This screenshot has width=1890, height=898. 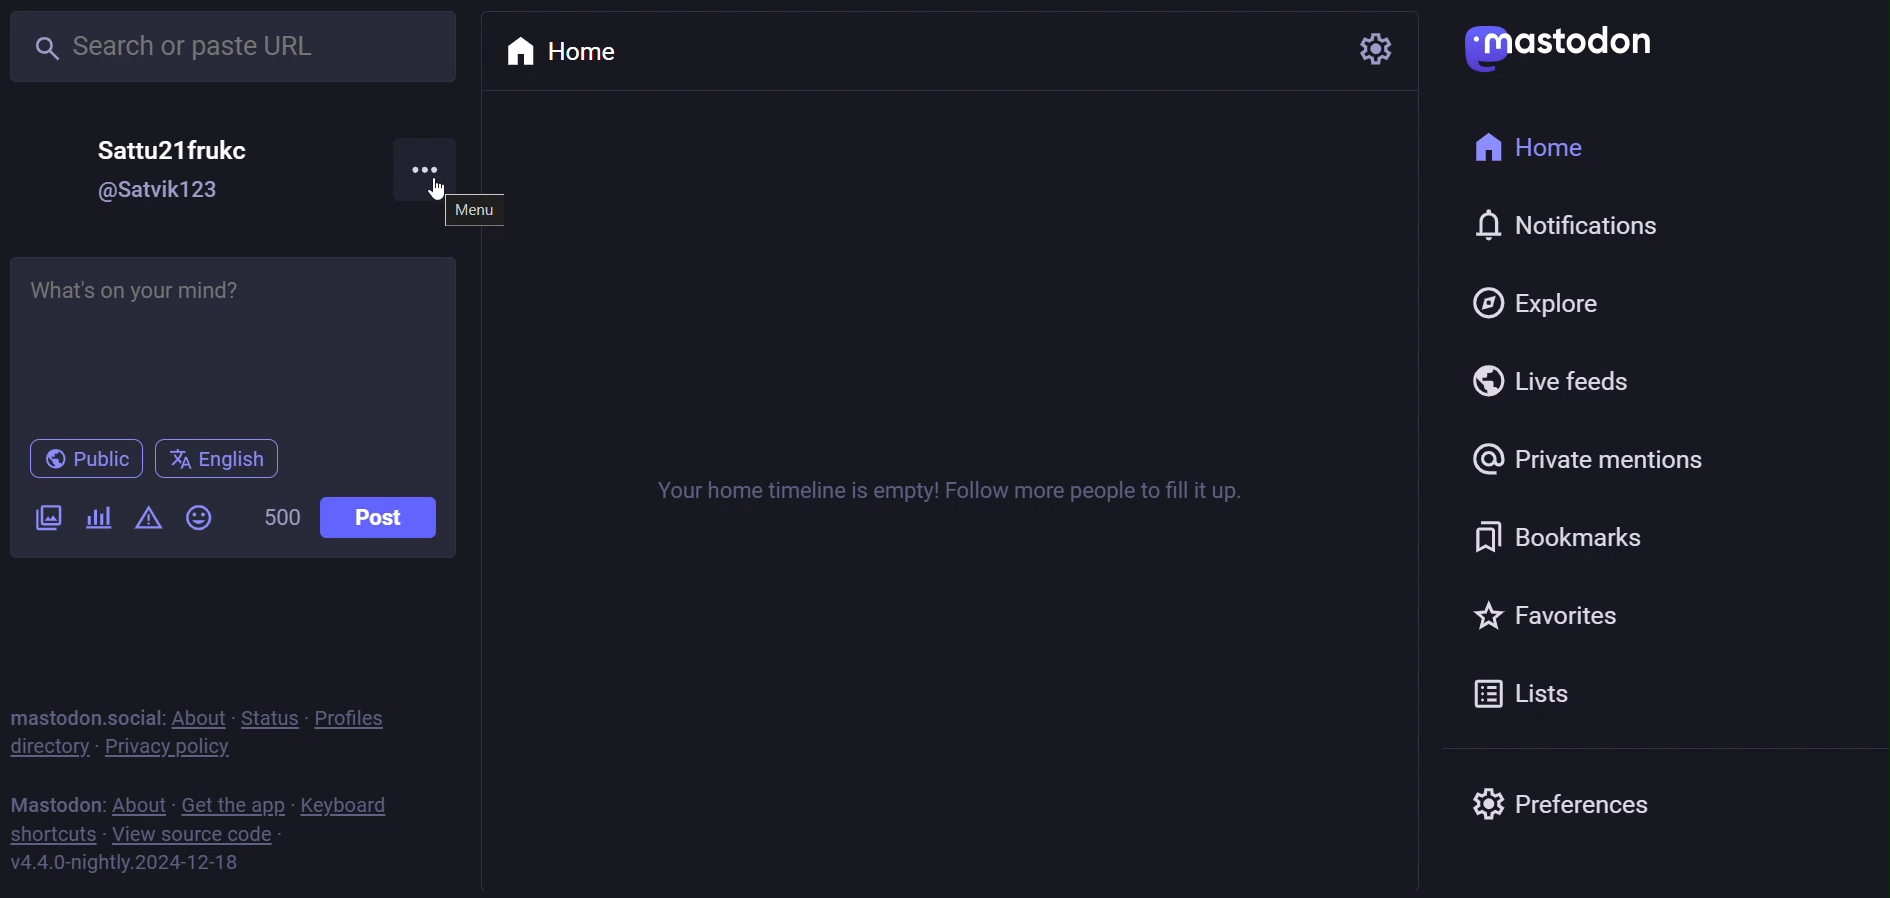 I want to click on @Satvik123, so click(x=163, y=191).